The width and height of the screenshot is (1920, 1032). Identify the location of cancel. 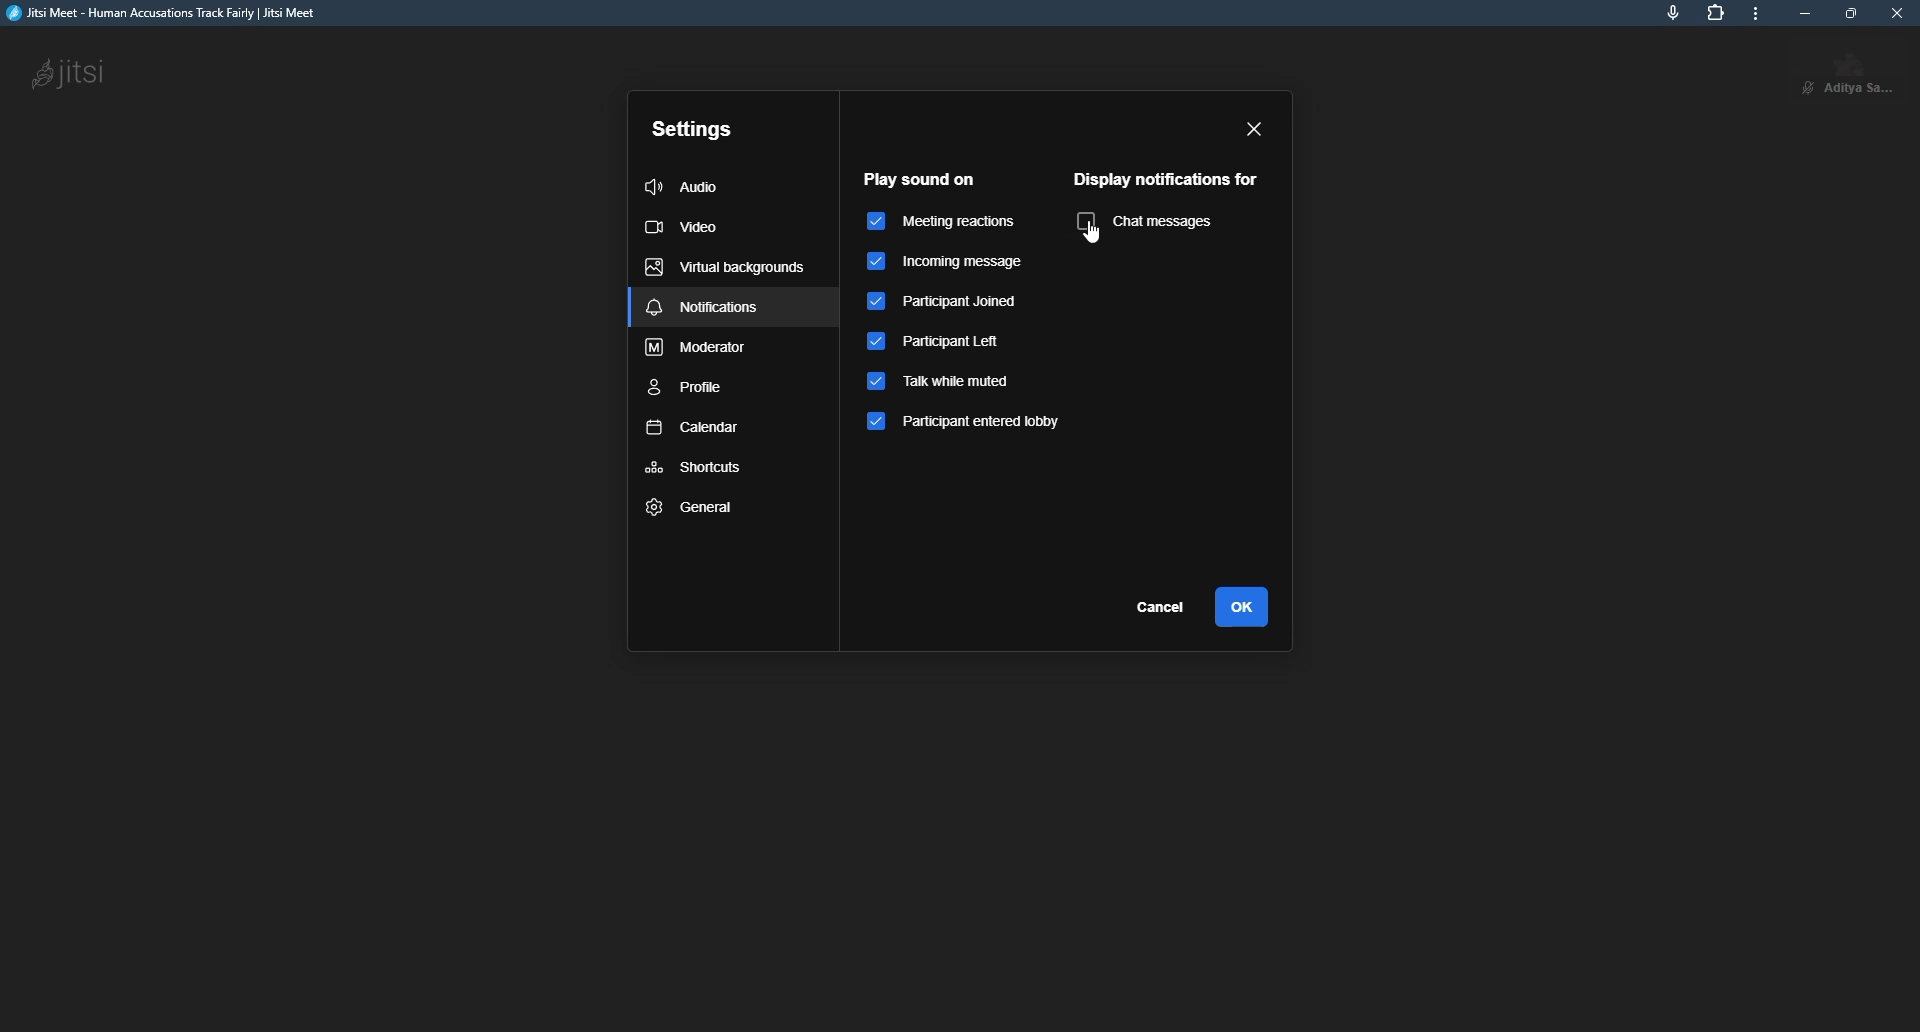
(1164, 609).